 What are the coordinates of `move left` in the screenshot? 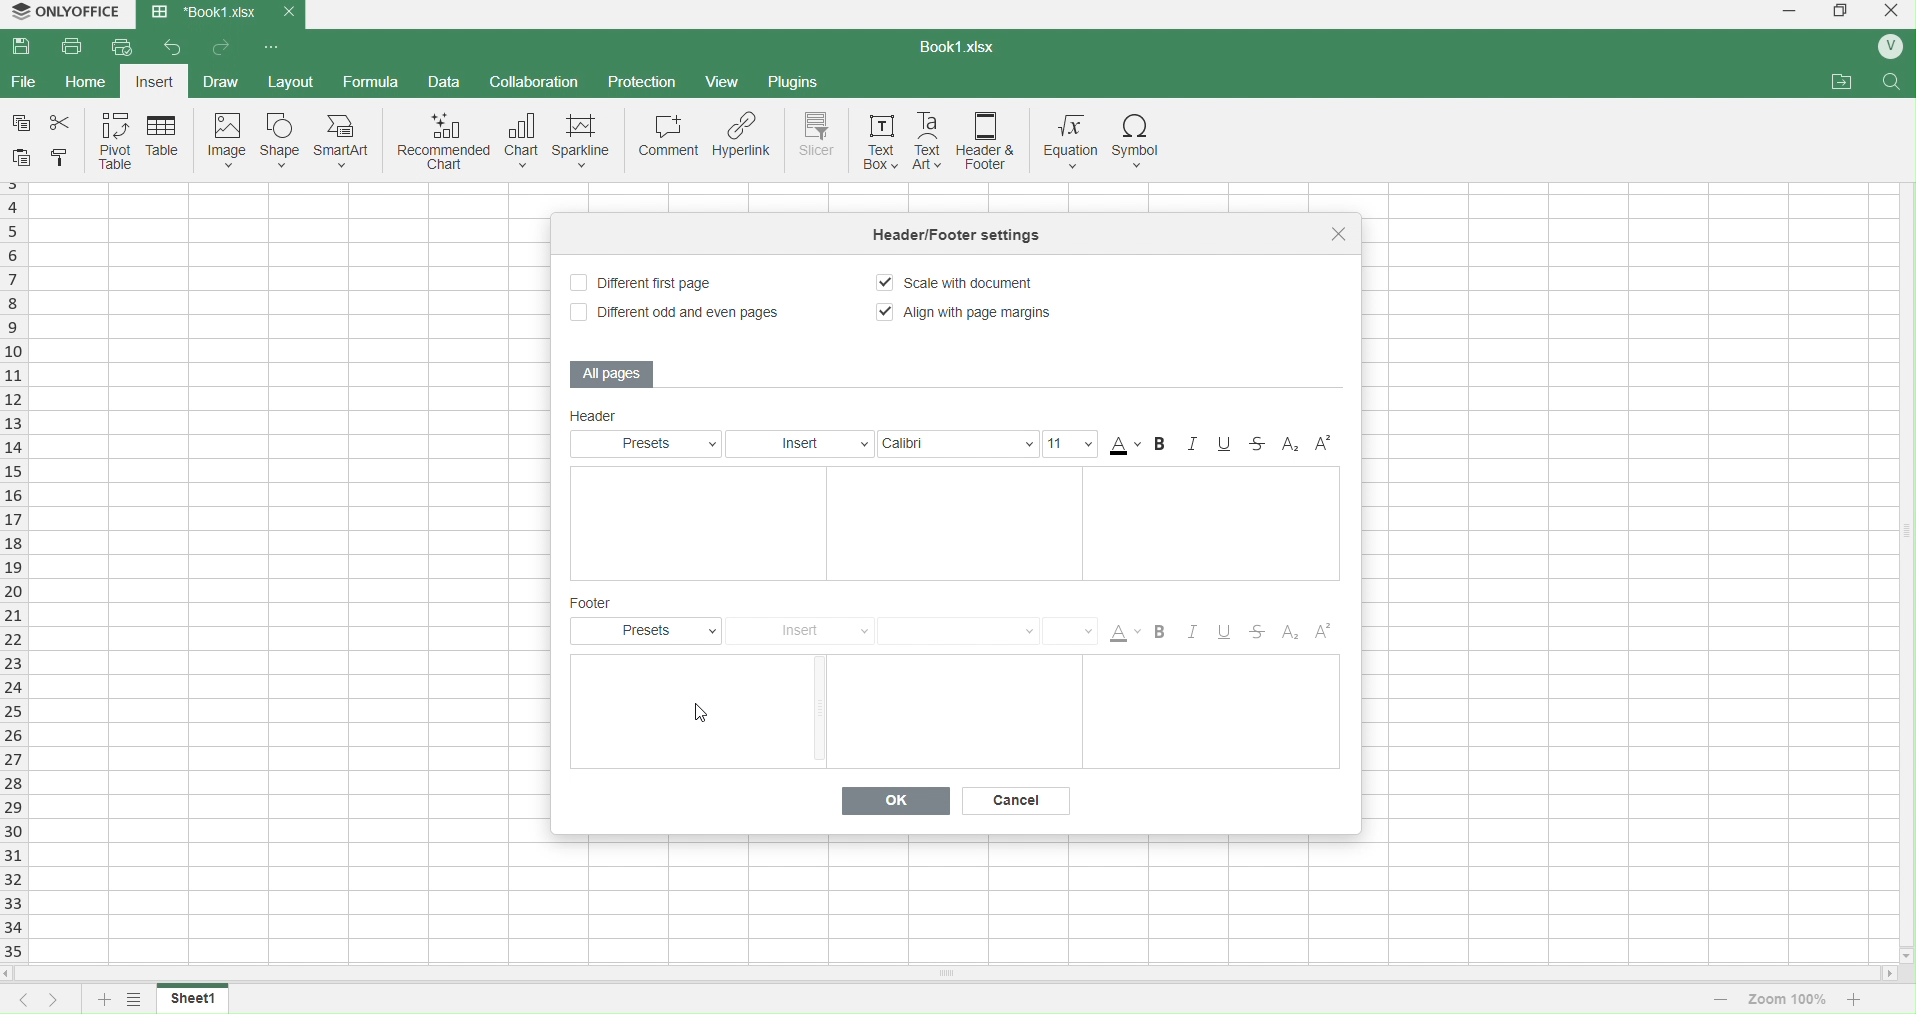 It's located at (12, 974).